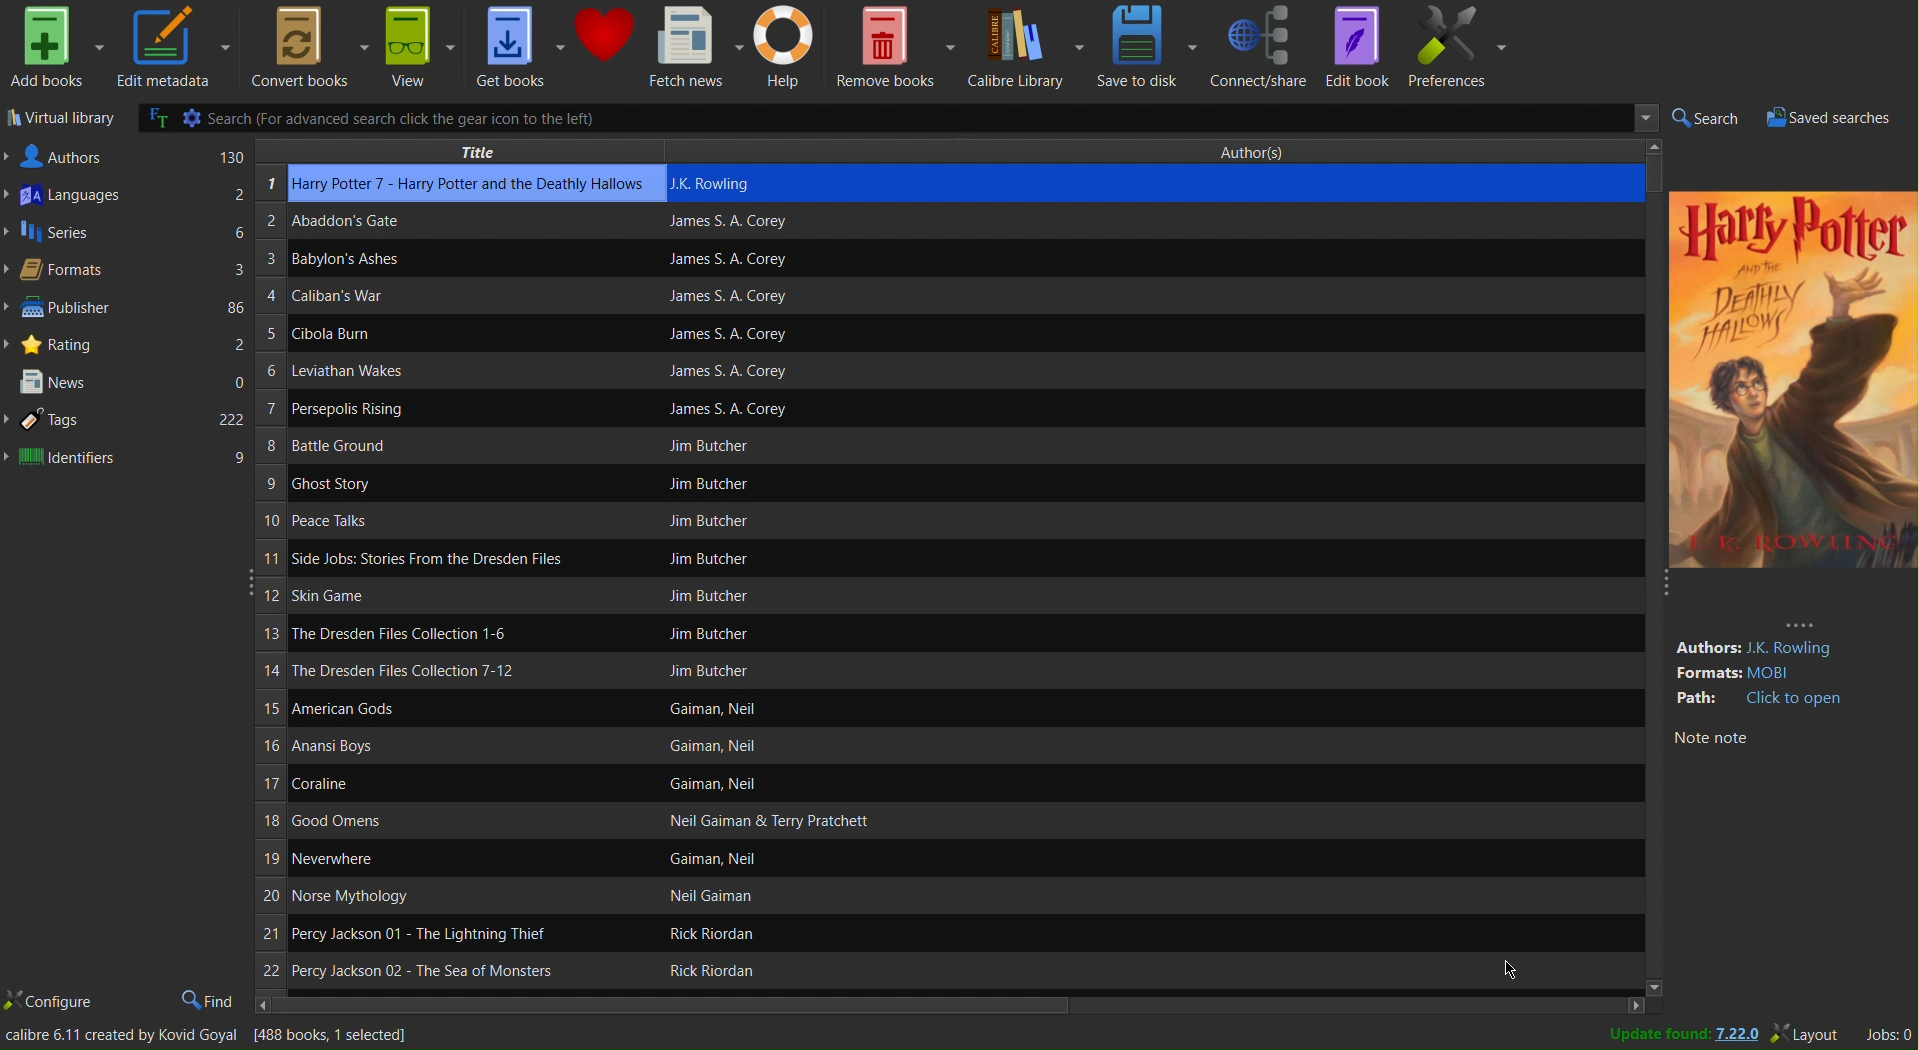  What do you see at coordinates (371, 332) in the screenshot?
I see `Book name` at bounding box center [371, 332].